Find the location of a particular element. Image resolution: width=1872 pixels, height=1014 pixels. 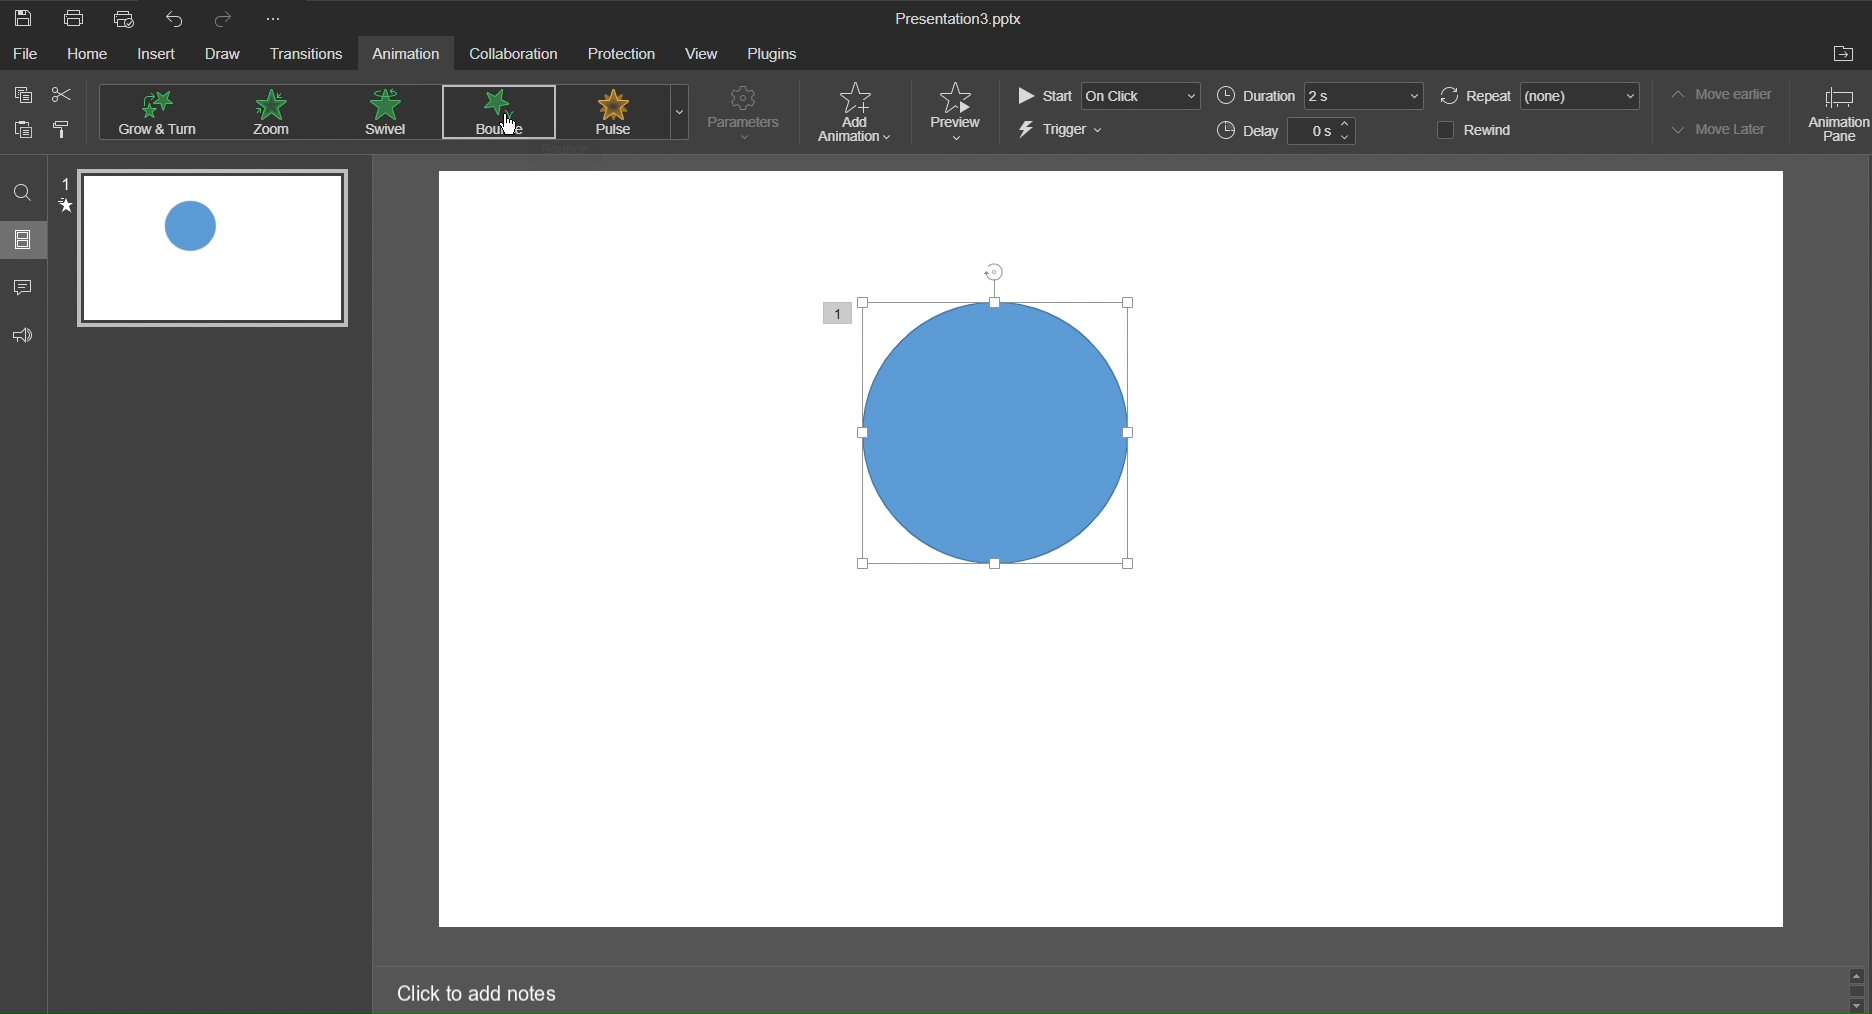

Plugins is located at coordinates (769, 55).